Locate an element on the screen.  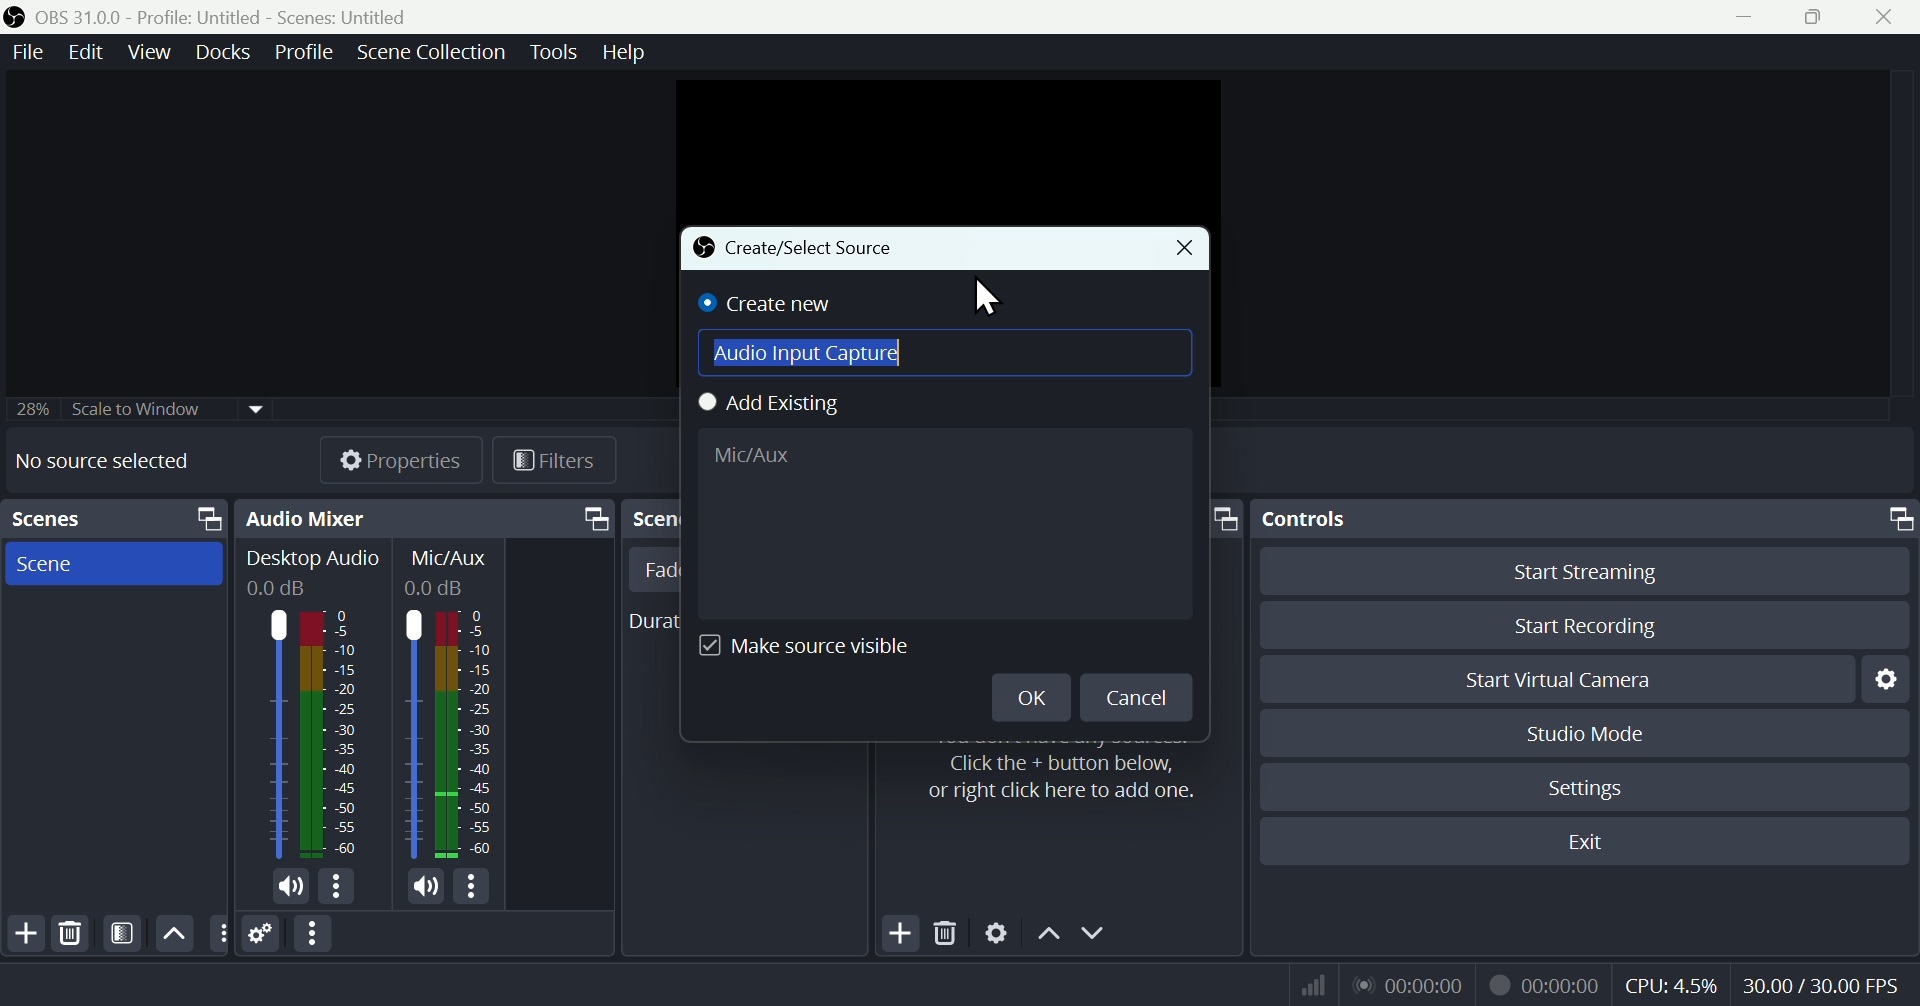
Scale to  is located at coordinates (131, 412).